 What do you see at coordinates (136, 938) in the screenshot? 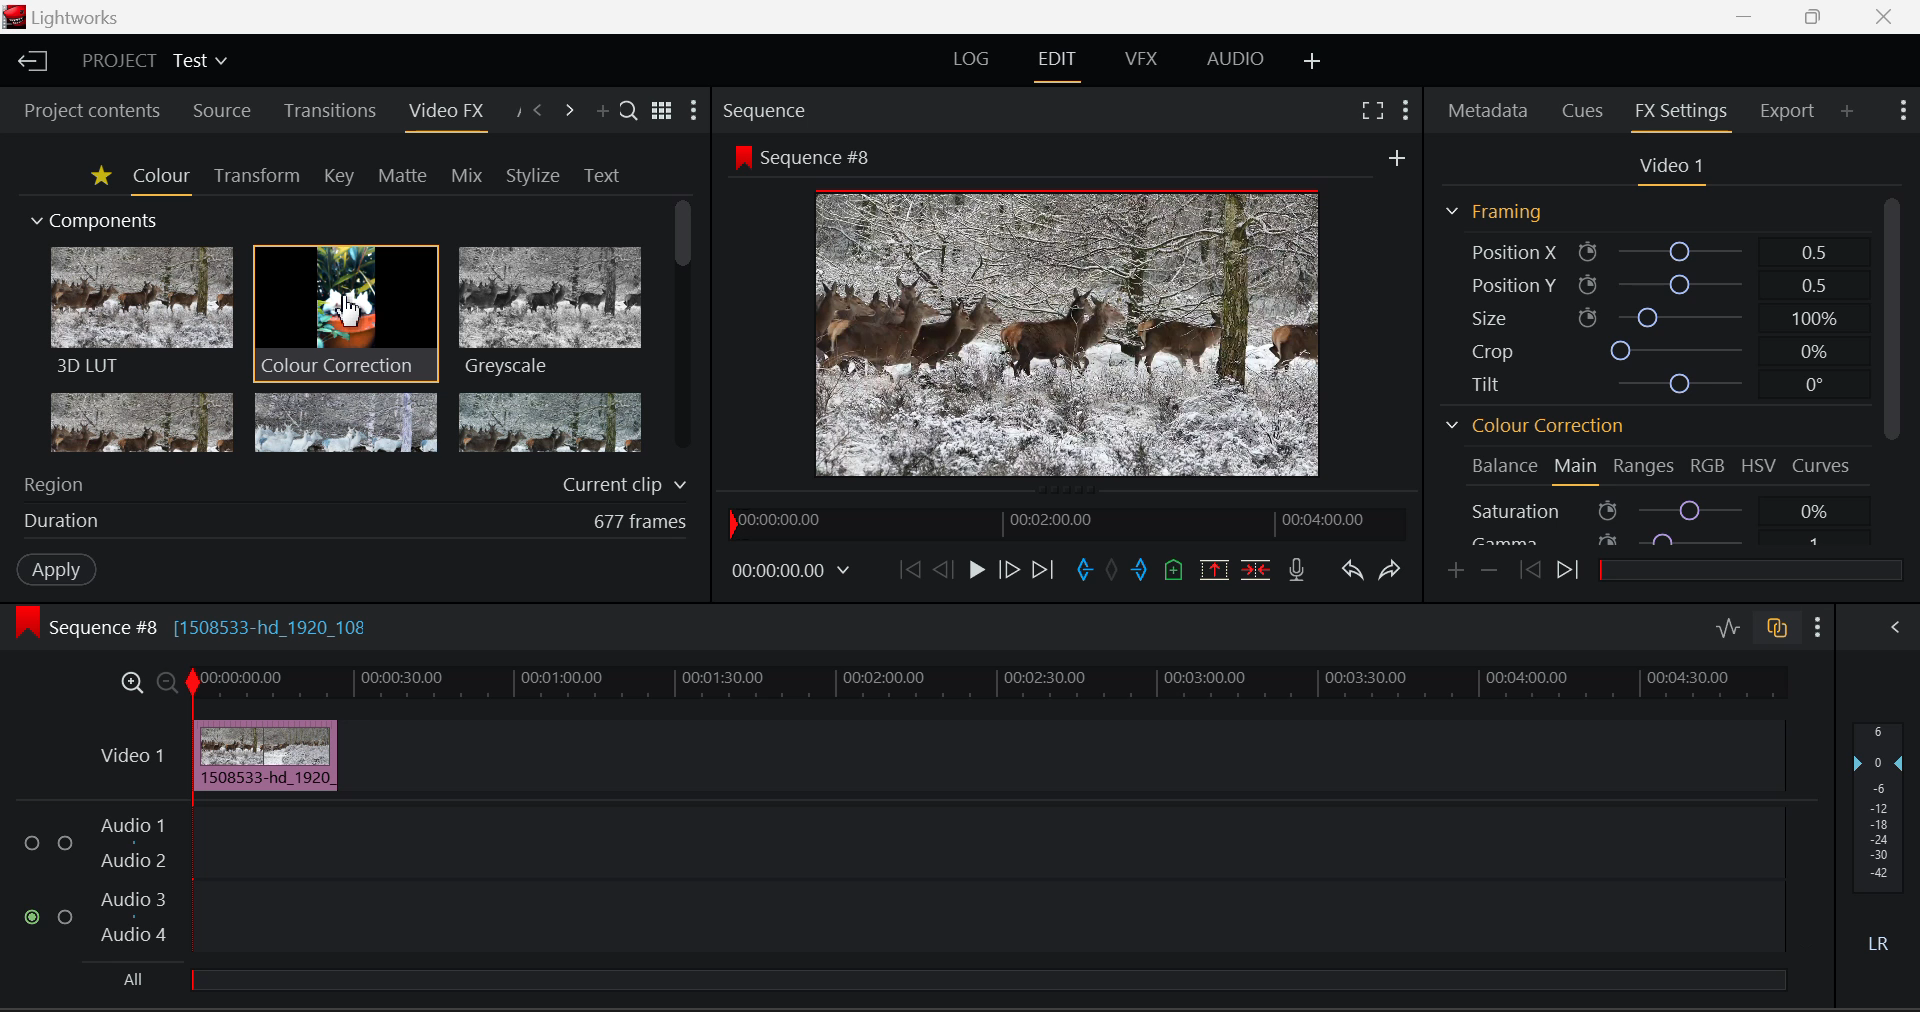
I see `Audio 4` at bounding box center [136, 938].